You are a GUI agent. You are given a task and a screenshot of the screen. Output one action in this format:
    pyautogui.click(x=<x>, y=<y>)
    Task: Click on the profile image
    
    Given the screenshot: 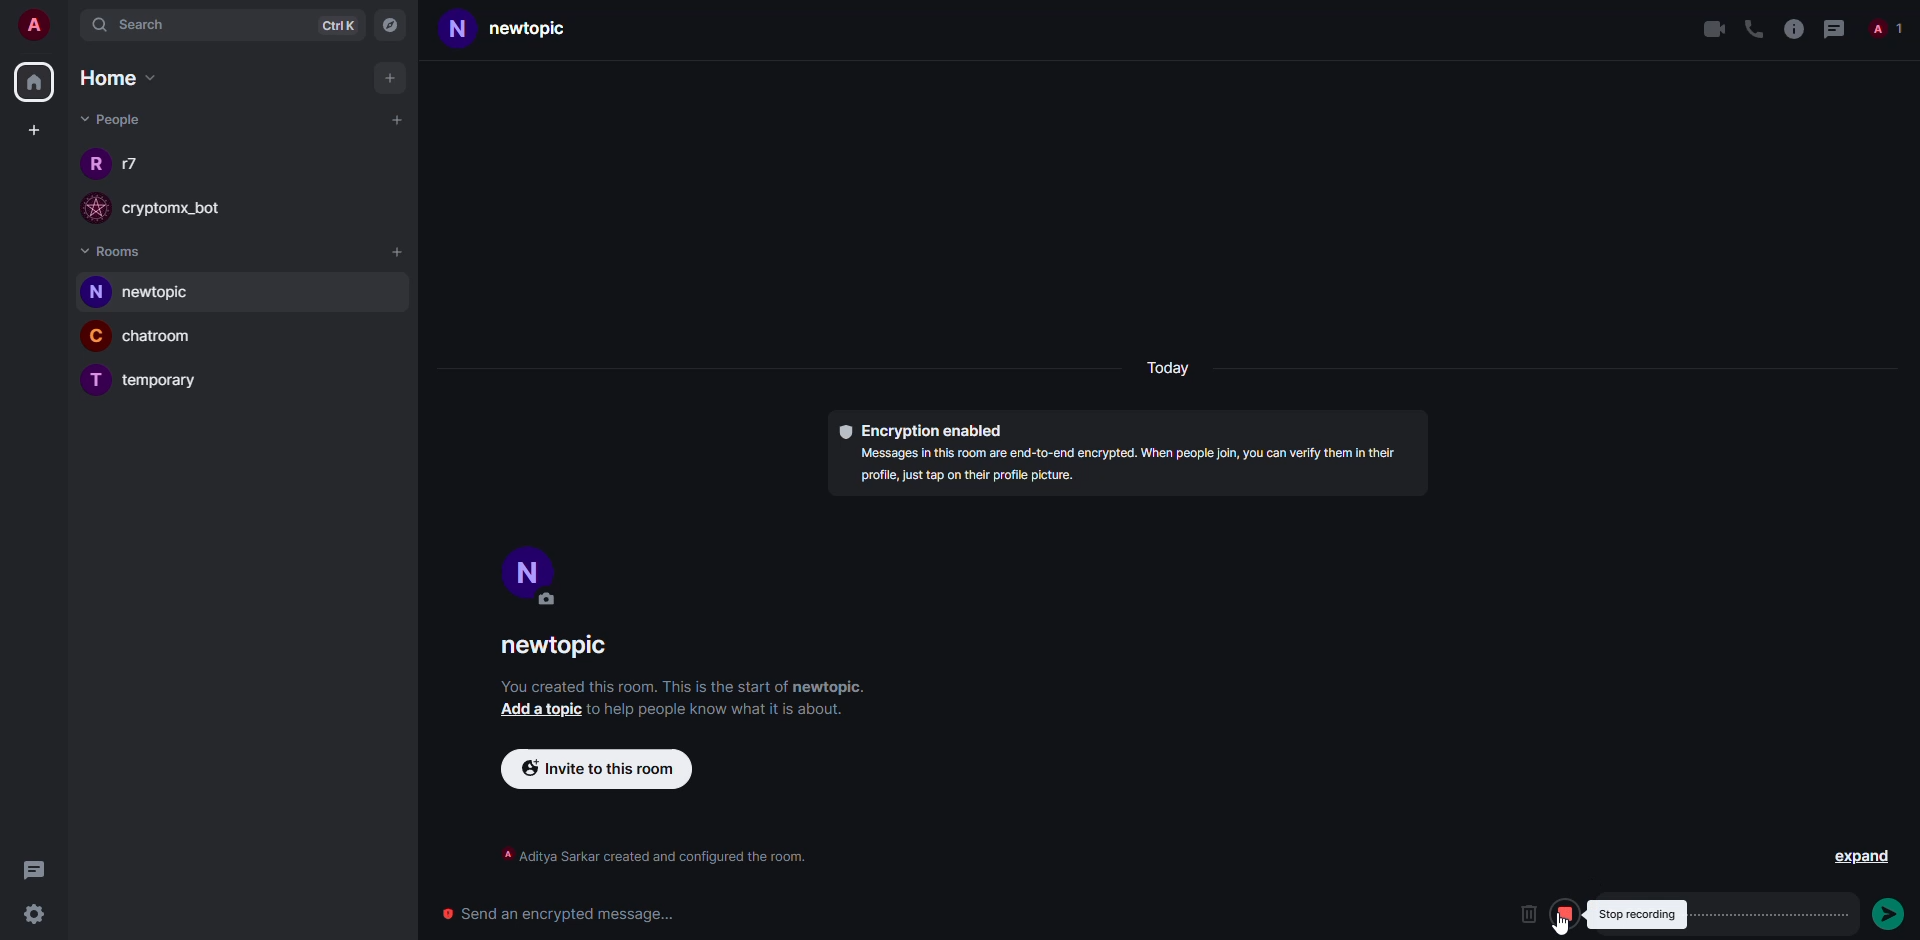 What is the action you would take?
    pyautogui.click(x=97, y=208)
    